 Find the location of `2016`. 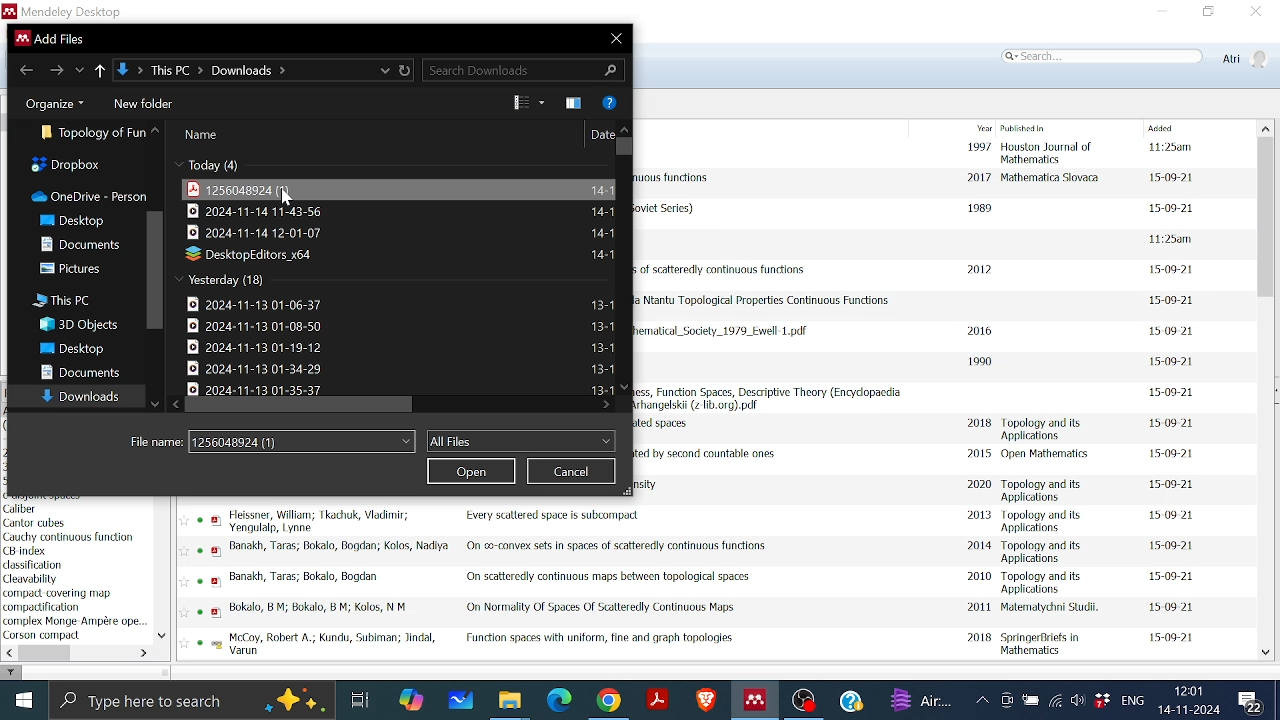

2016 is located at coordinates (982, 331).